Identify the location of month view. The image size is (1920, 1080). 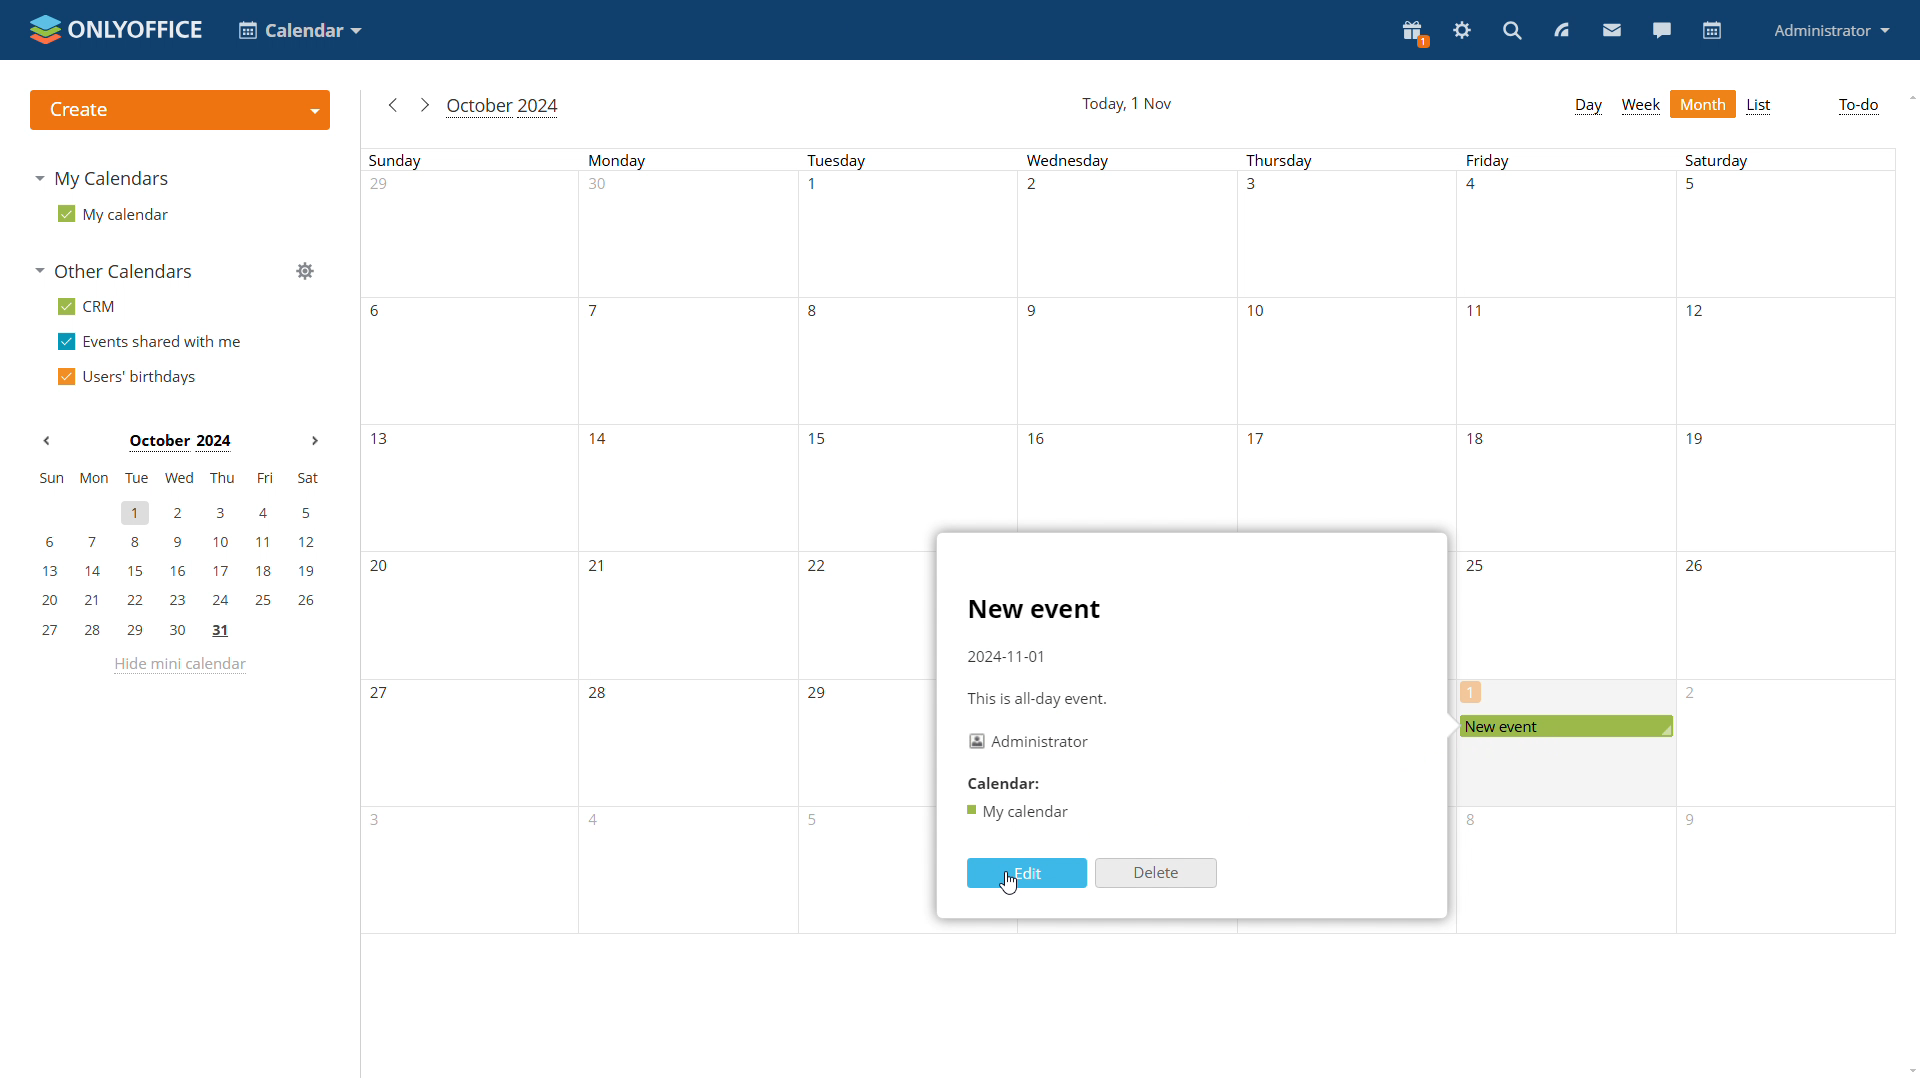
(1704, 103).